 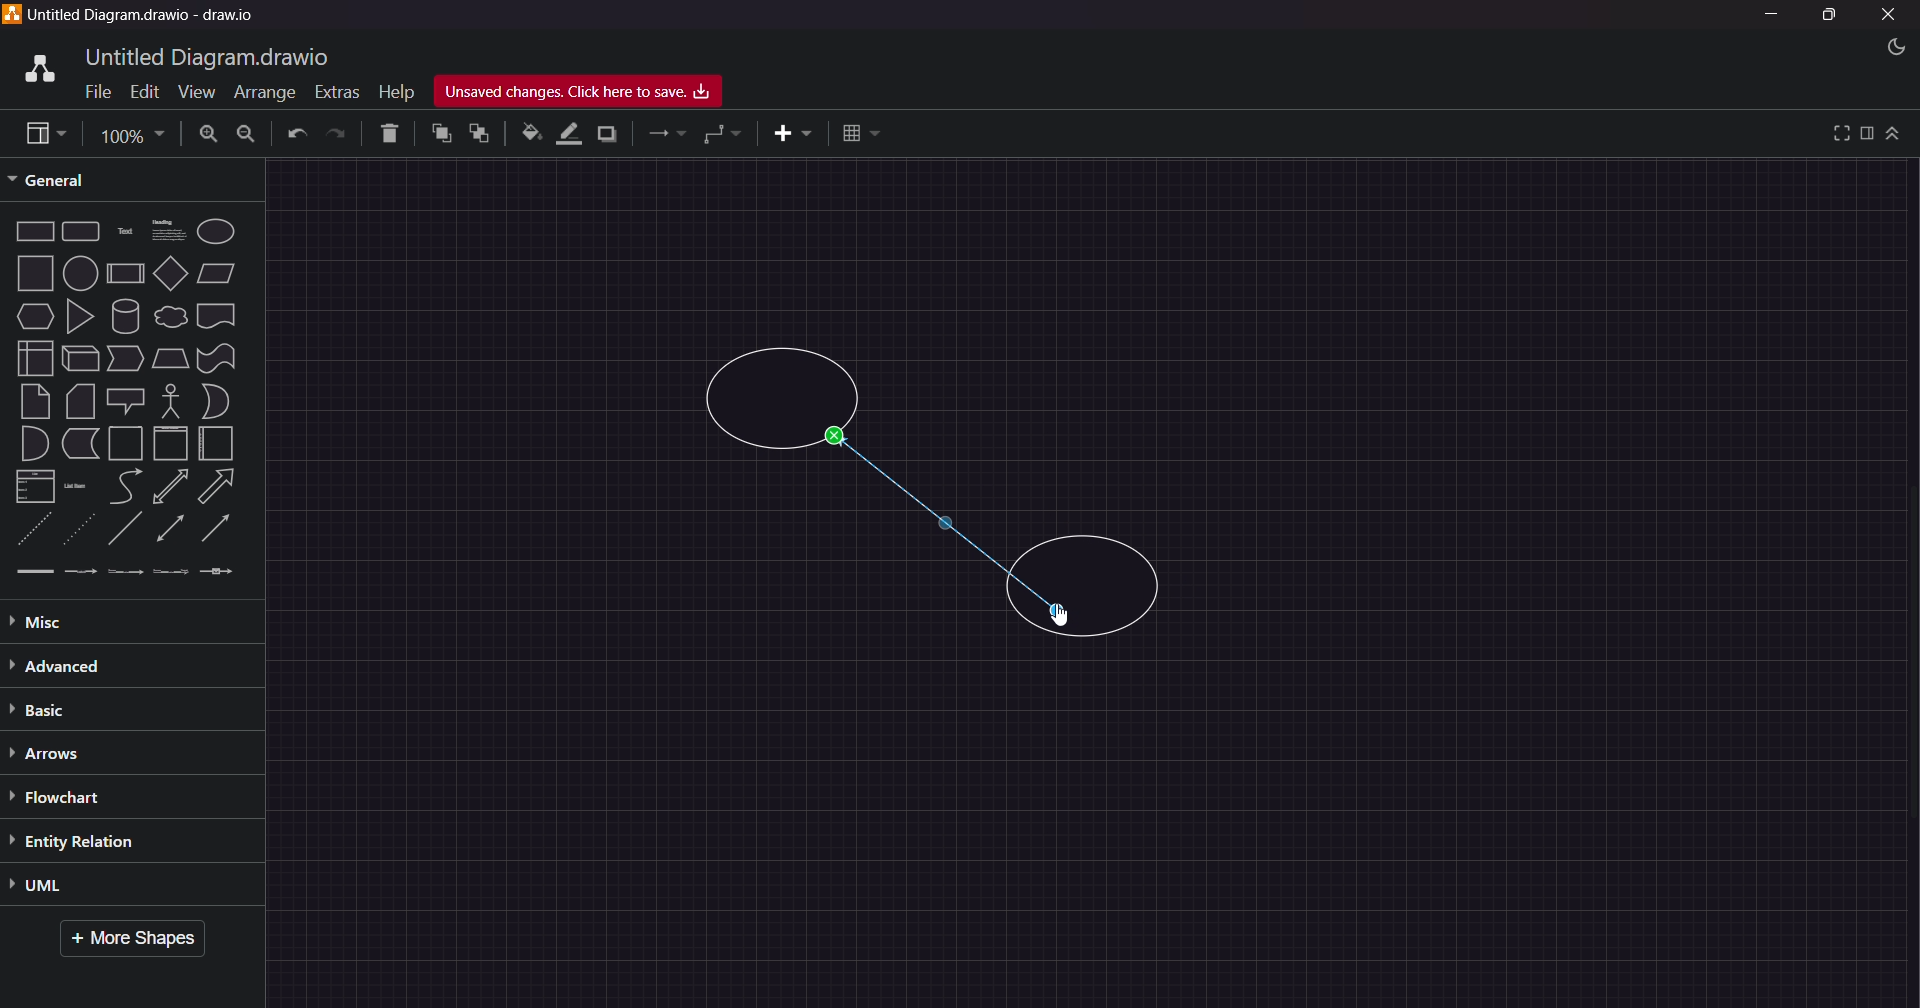 What do you see at coordinates (385, 134) in the screenshot?
I see `Delete` at bounding box center [385, 134].